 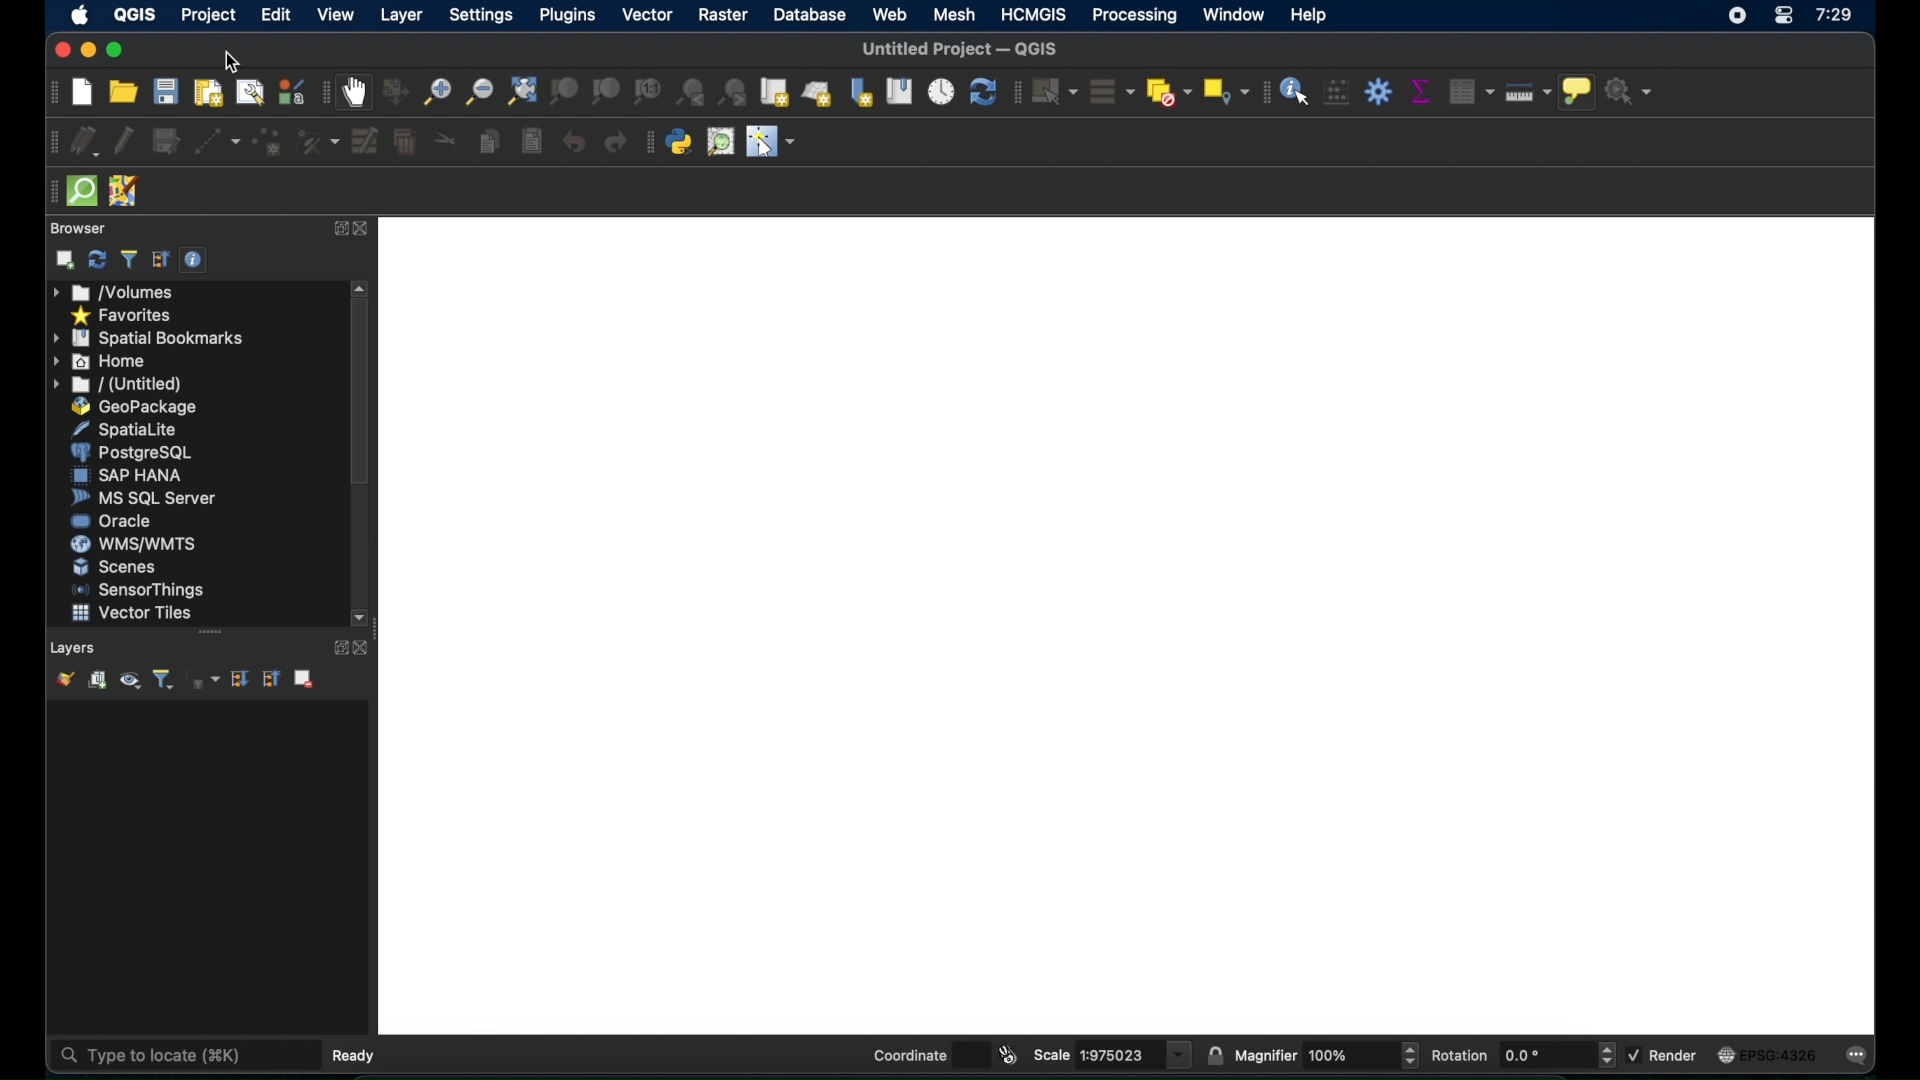 What do you see at coordinates (115, 385) in the screenshot?
I see `untitled` at bounding box center [115, 385].